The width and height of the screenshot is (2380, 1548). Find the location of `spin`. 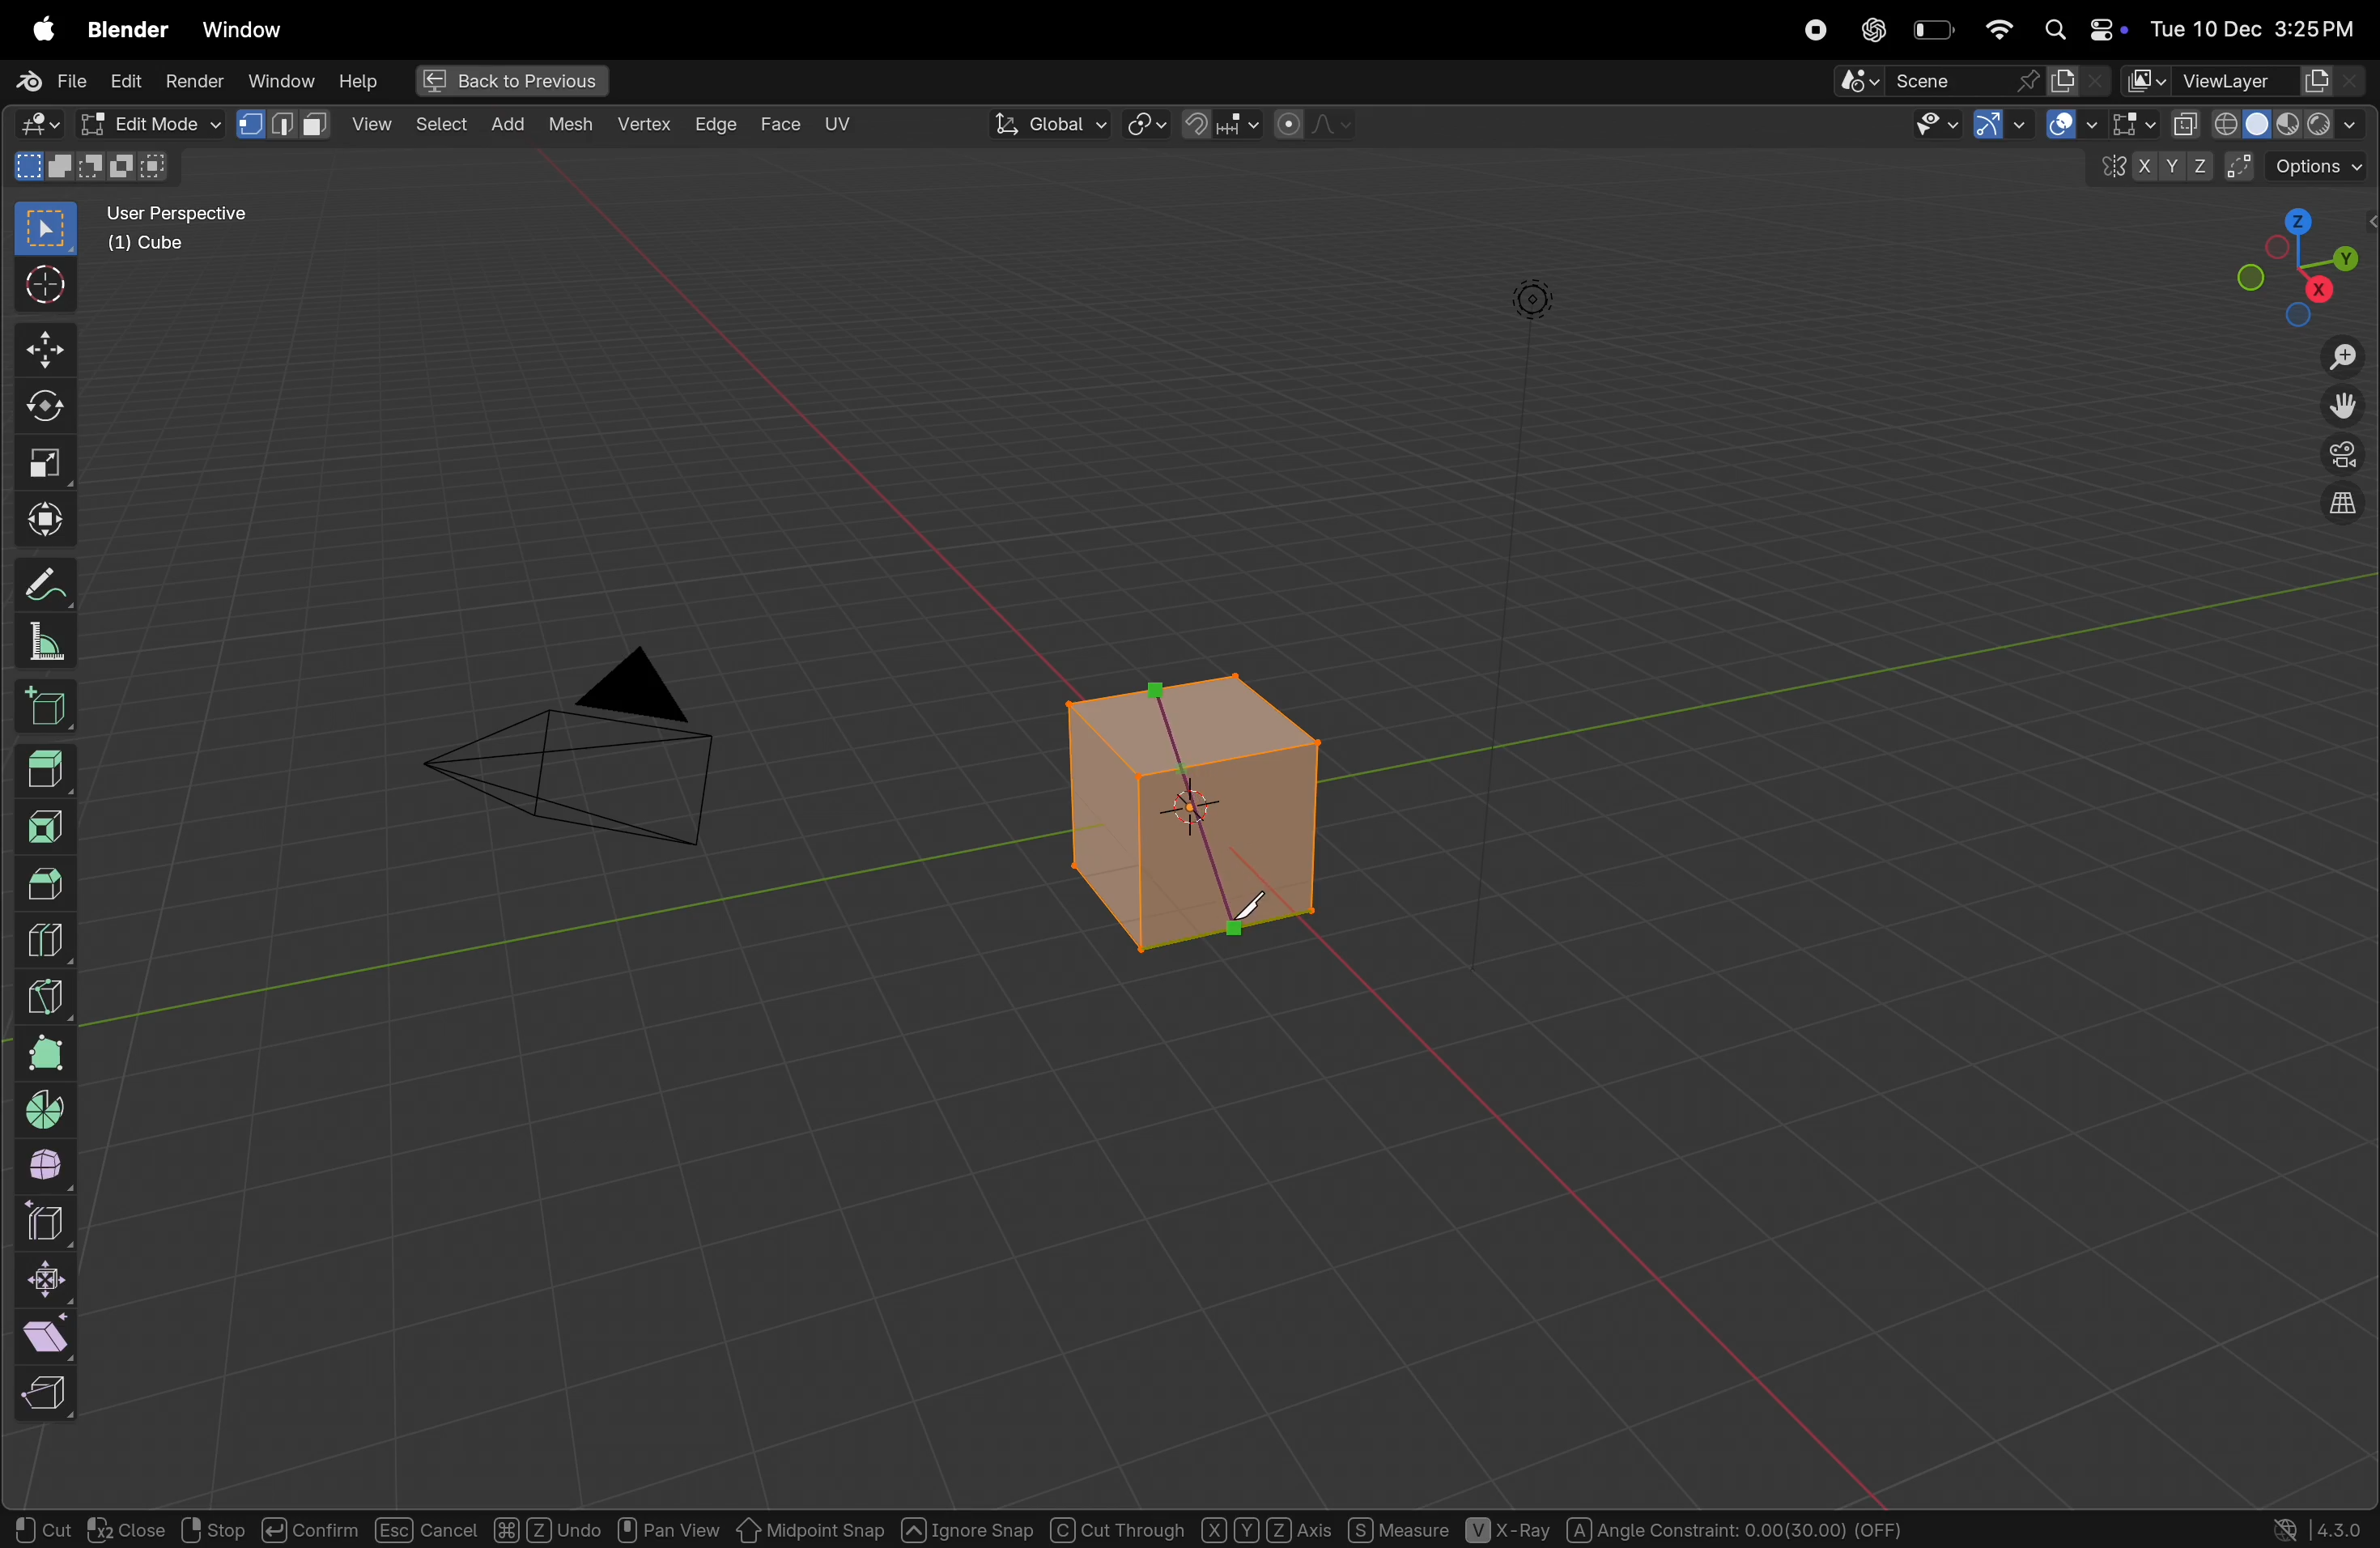

spin is located at coordinates (48, 1109).